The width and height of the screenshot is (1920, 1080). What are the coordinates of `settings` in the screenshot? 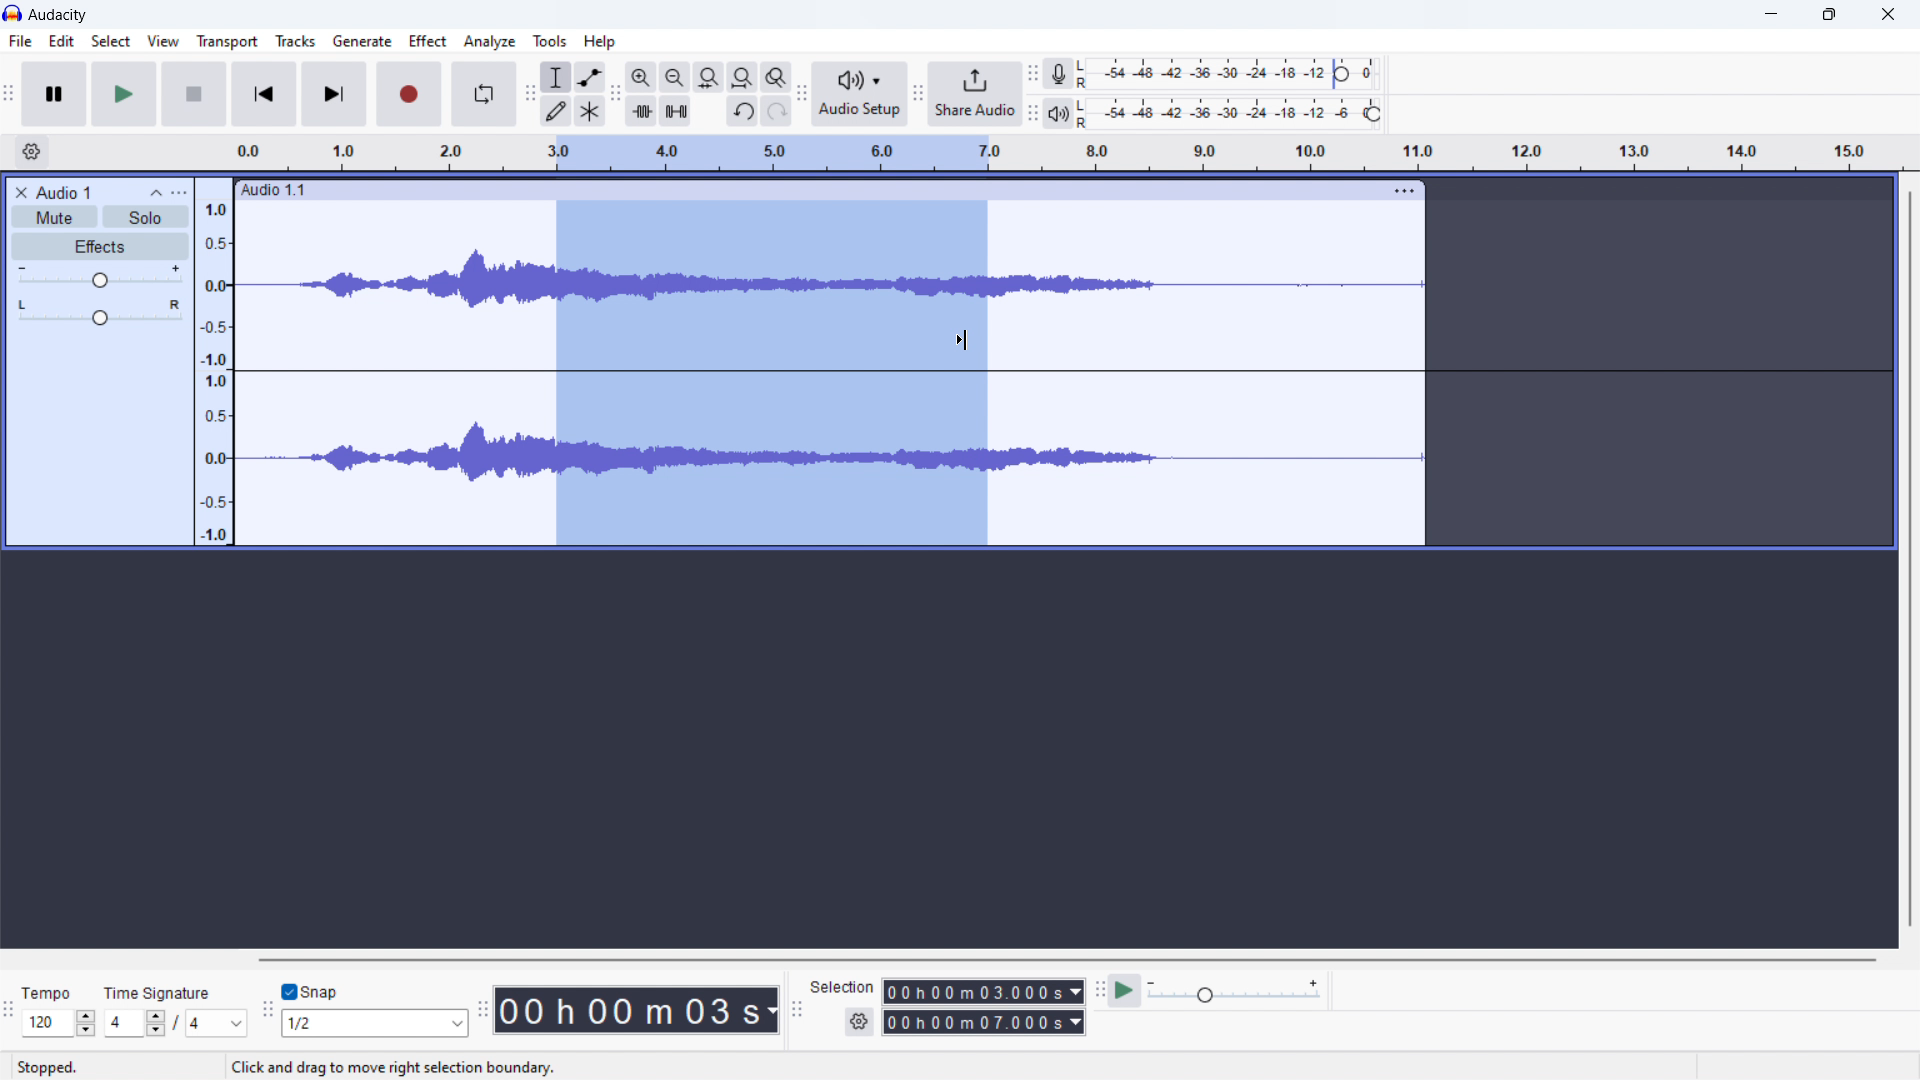 It's located at (858, 1023).